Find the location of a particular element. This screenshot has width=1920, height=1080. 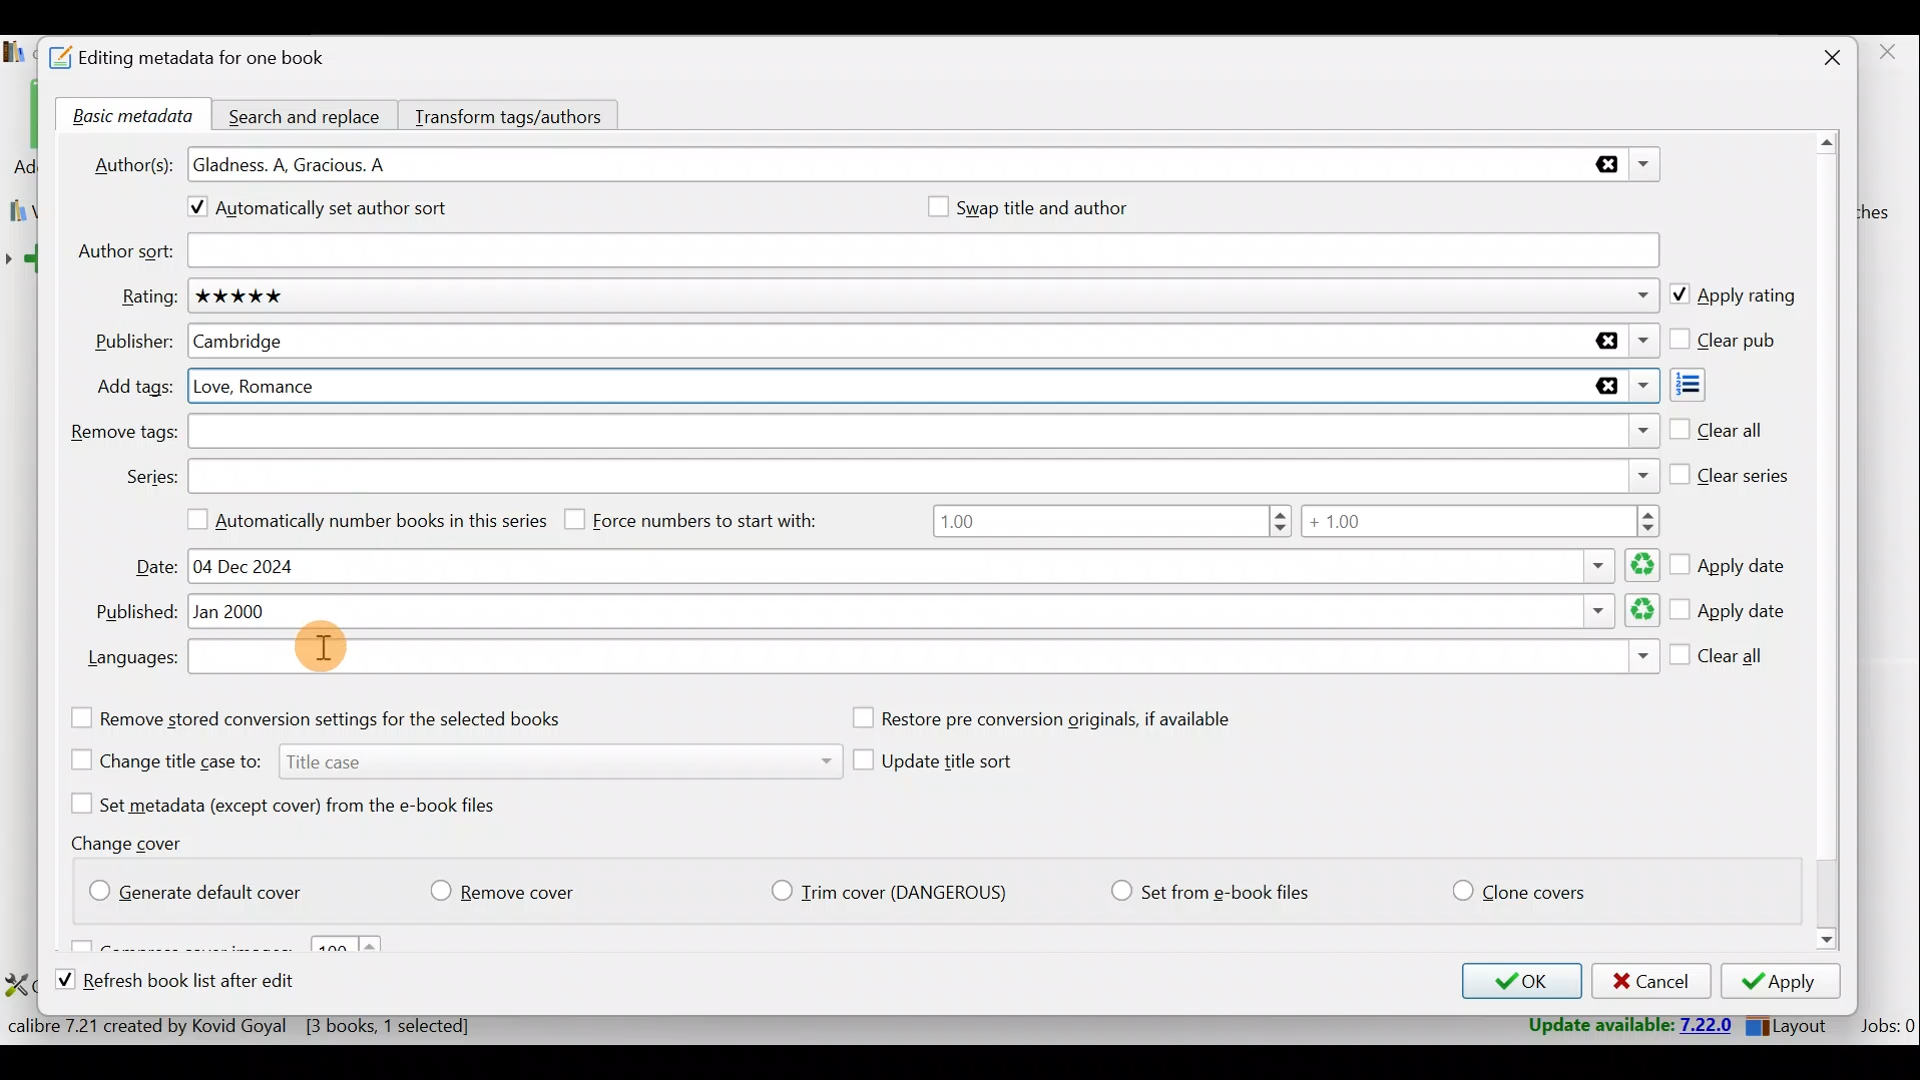

Languages is located at coordinates (923, 659).